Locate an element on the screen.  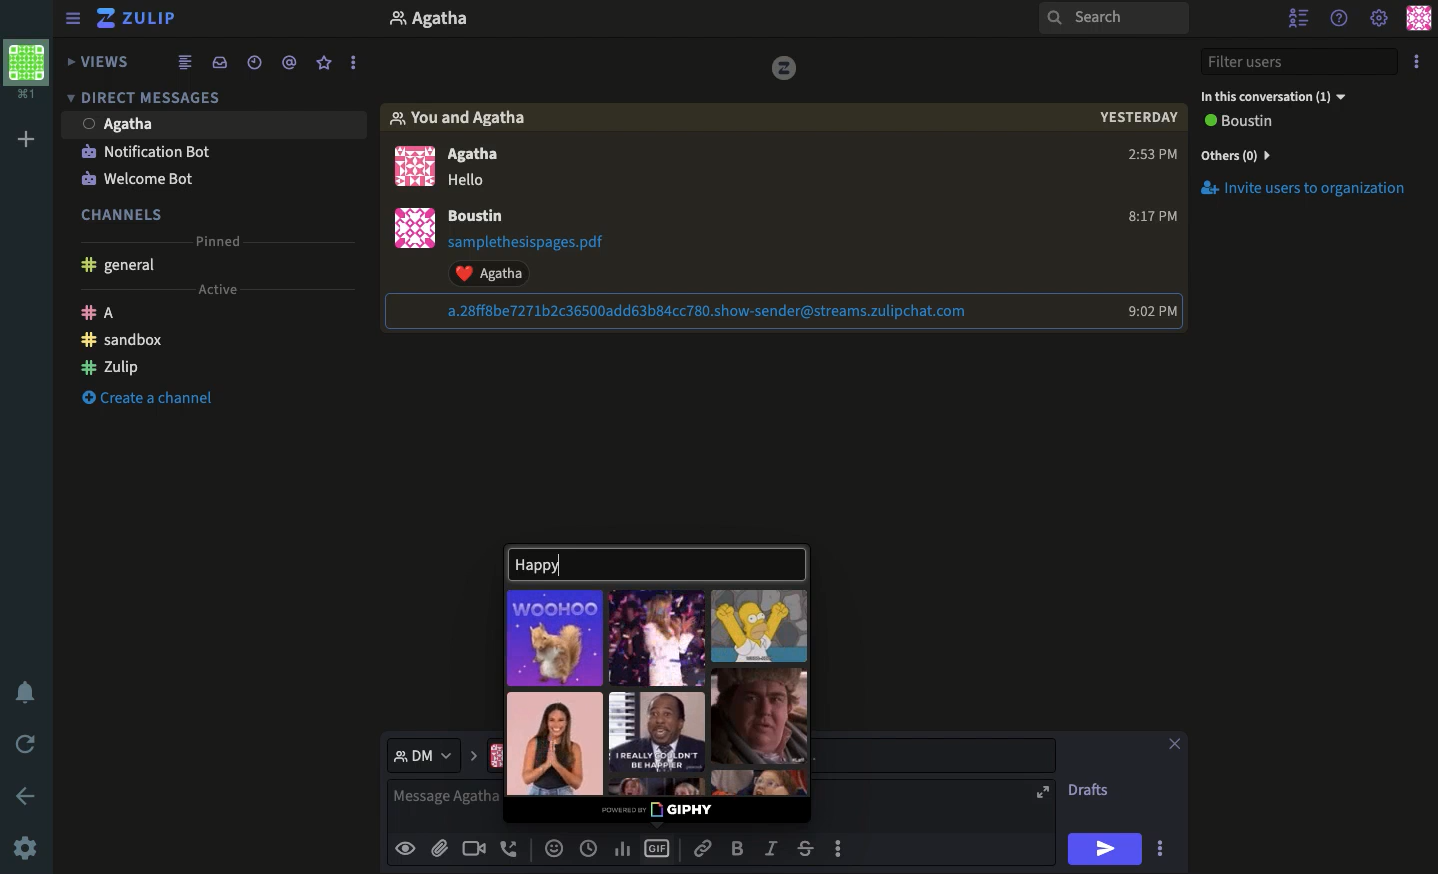
Notification  is located at coordinates (146, 151).